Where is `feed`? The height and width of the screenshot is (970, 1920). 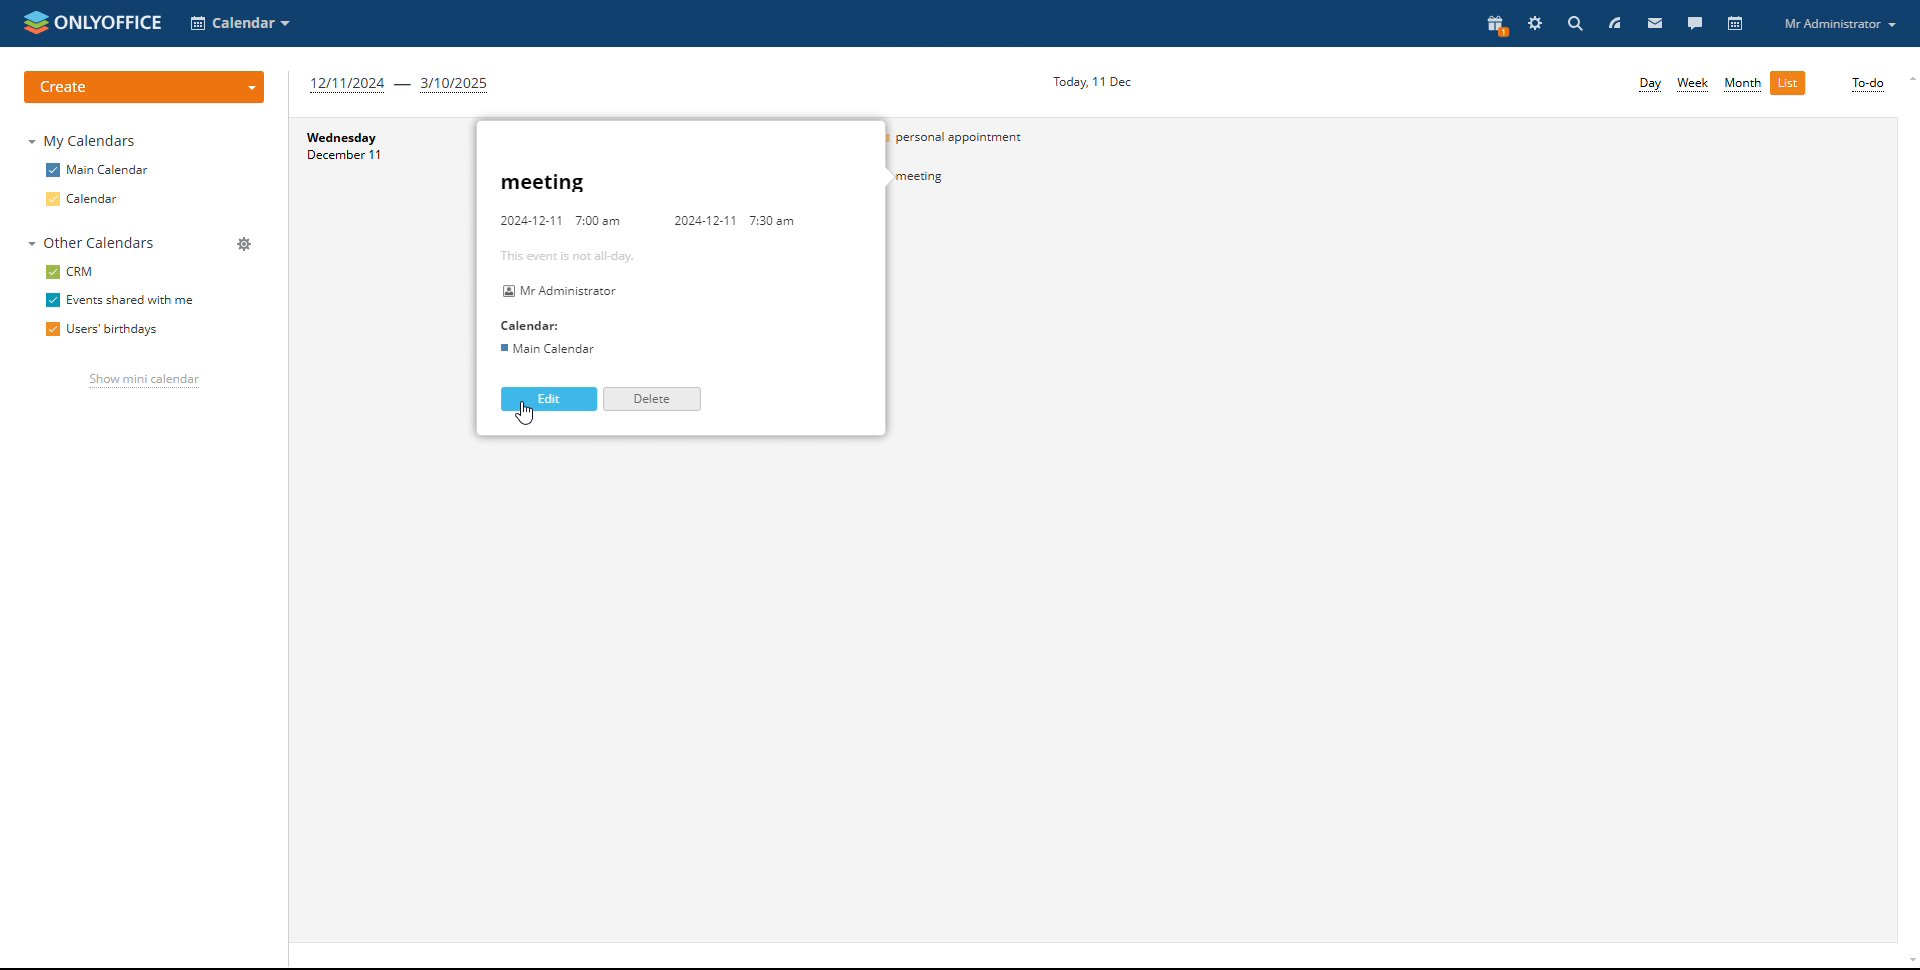
feed is located at coordinates (1614, 23).